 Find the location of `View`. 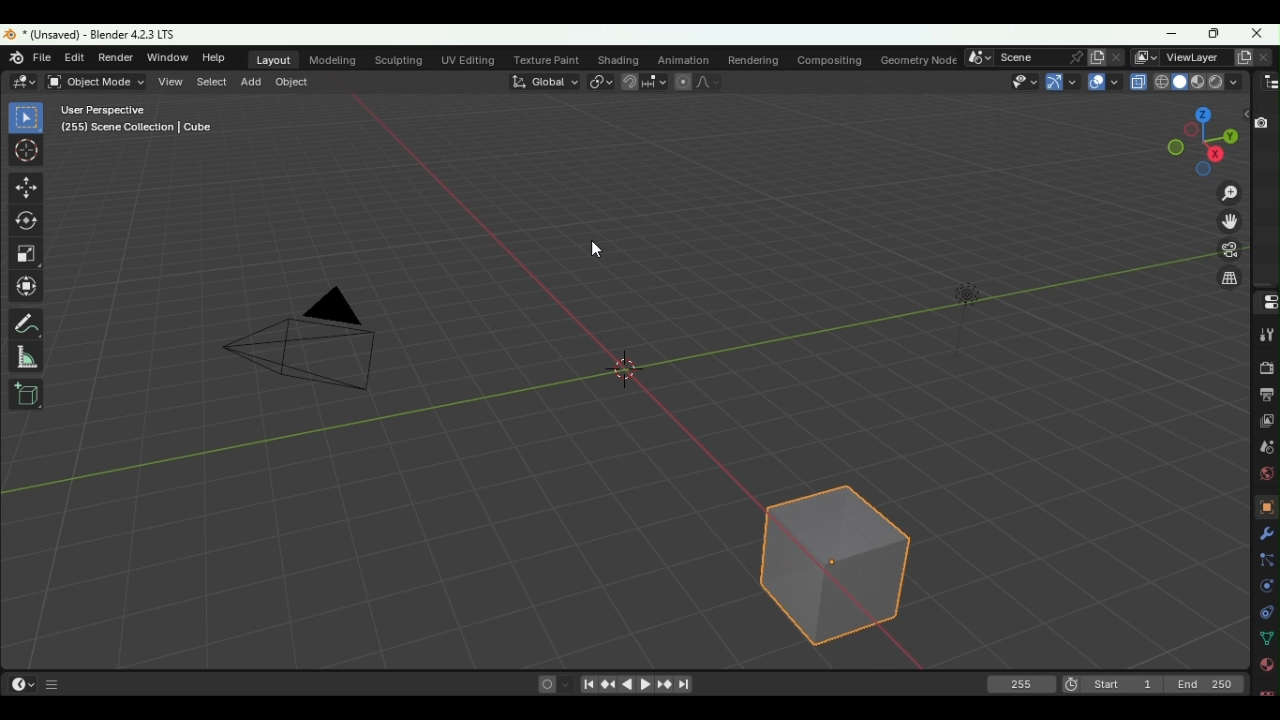

View is located at coordinates (172, 81).